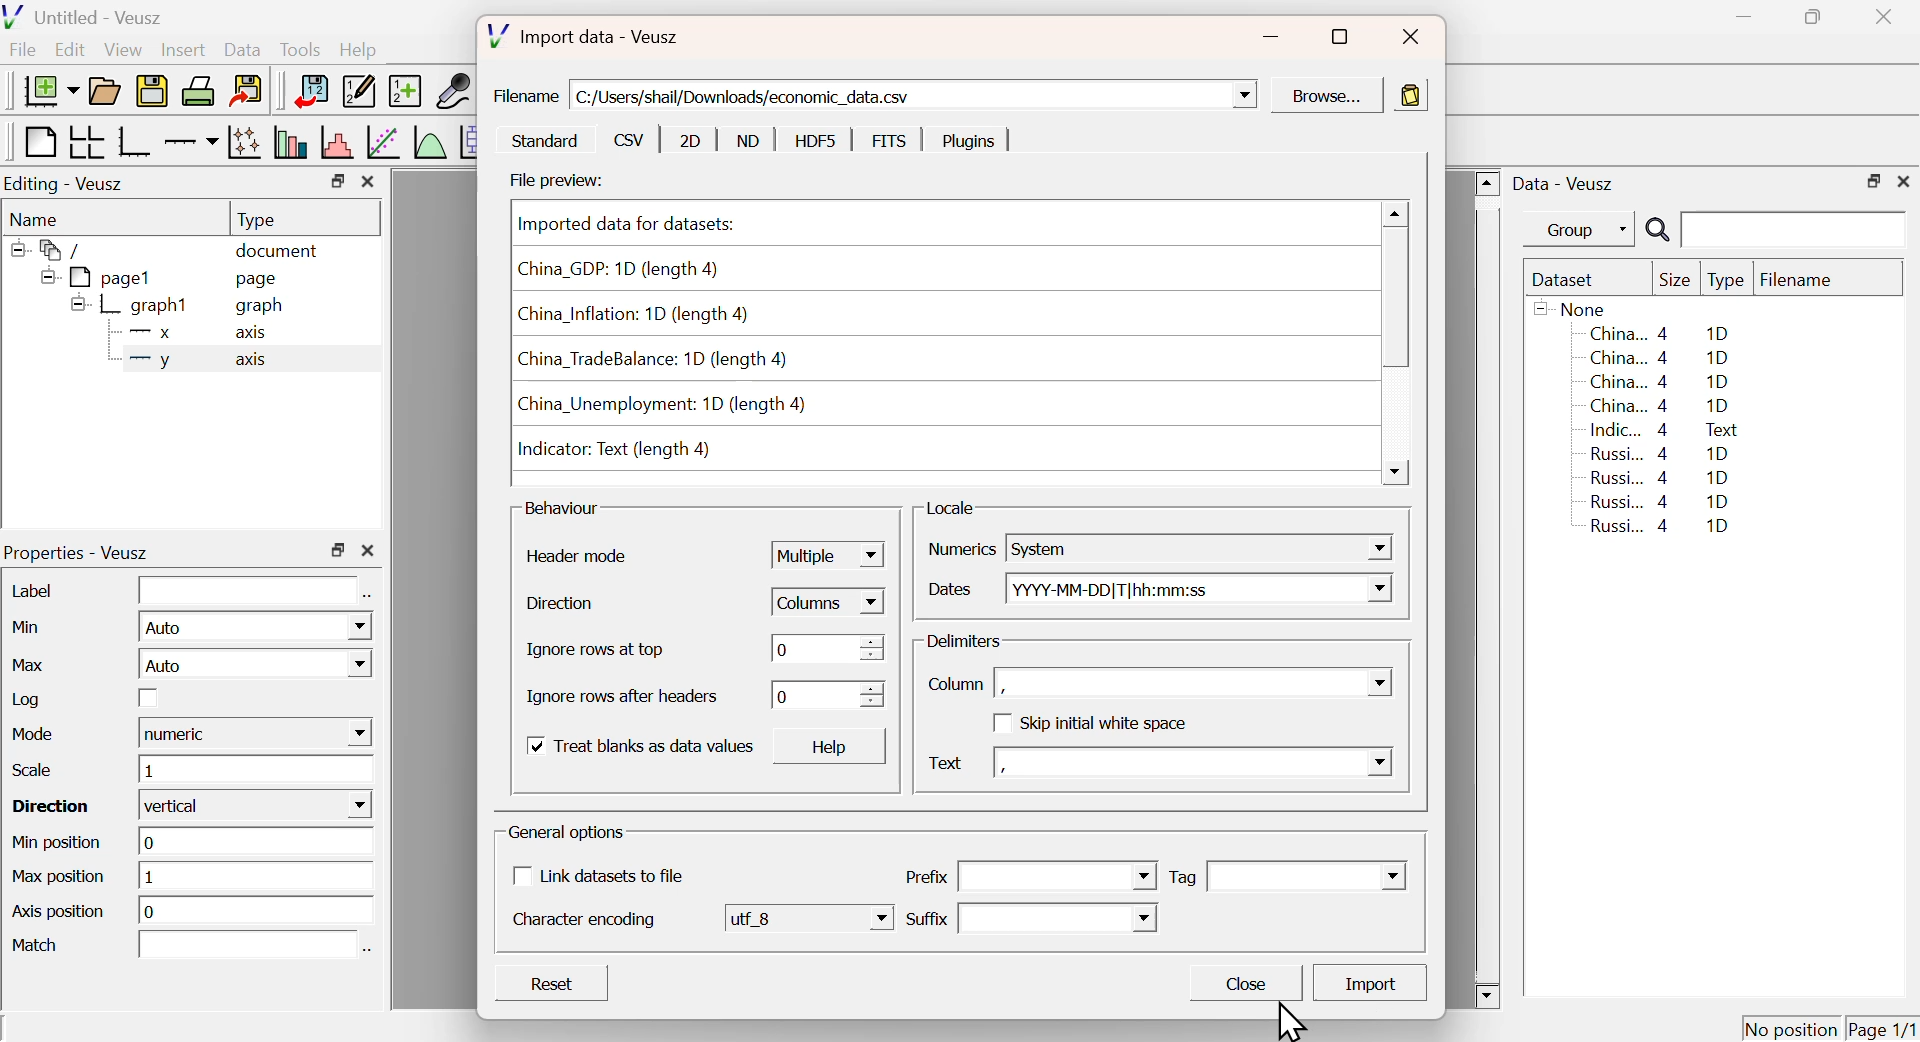 The height and width of the screenshot is (1042, 1920). Describe the element at coordinates (542, 142) in the screenshot. I see `Standard` at that location.